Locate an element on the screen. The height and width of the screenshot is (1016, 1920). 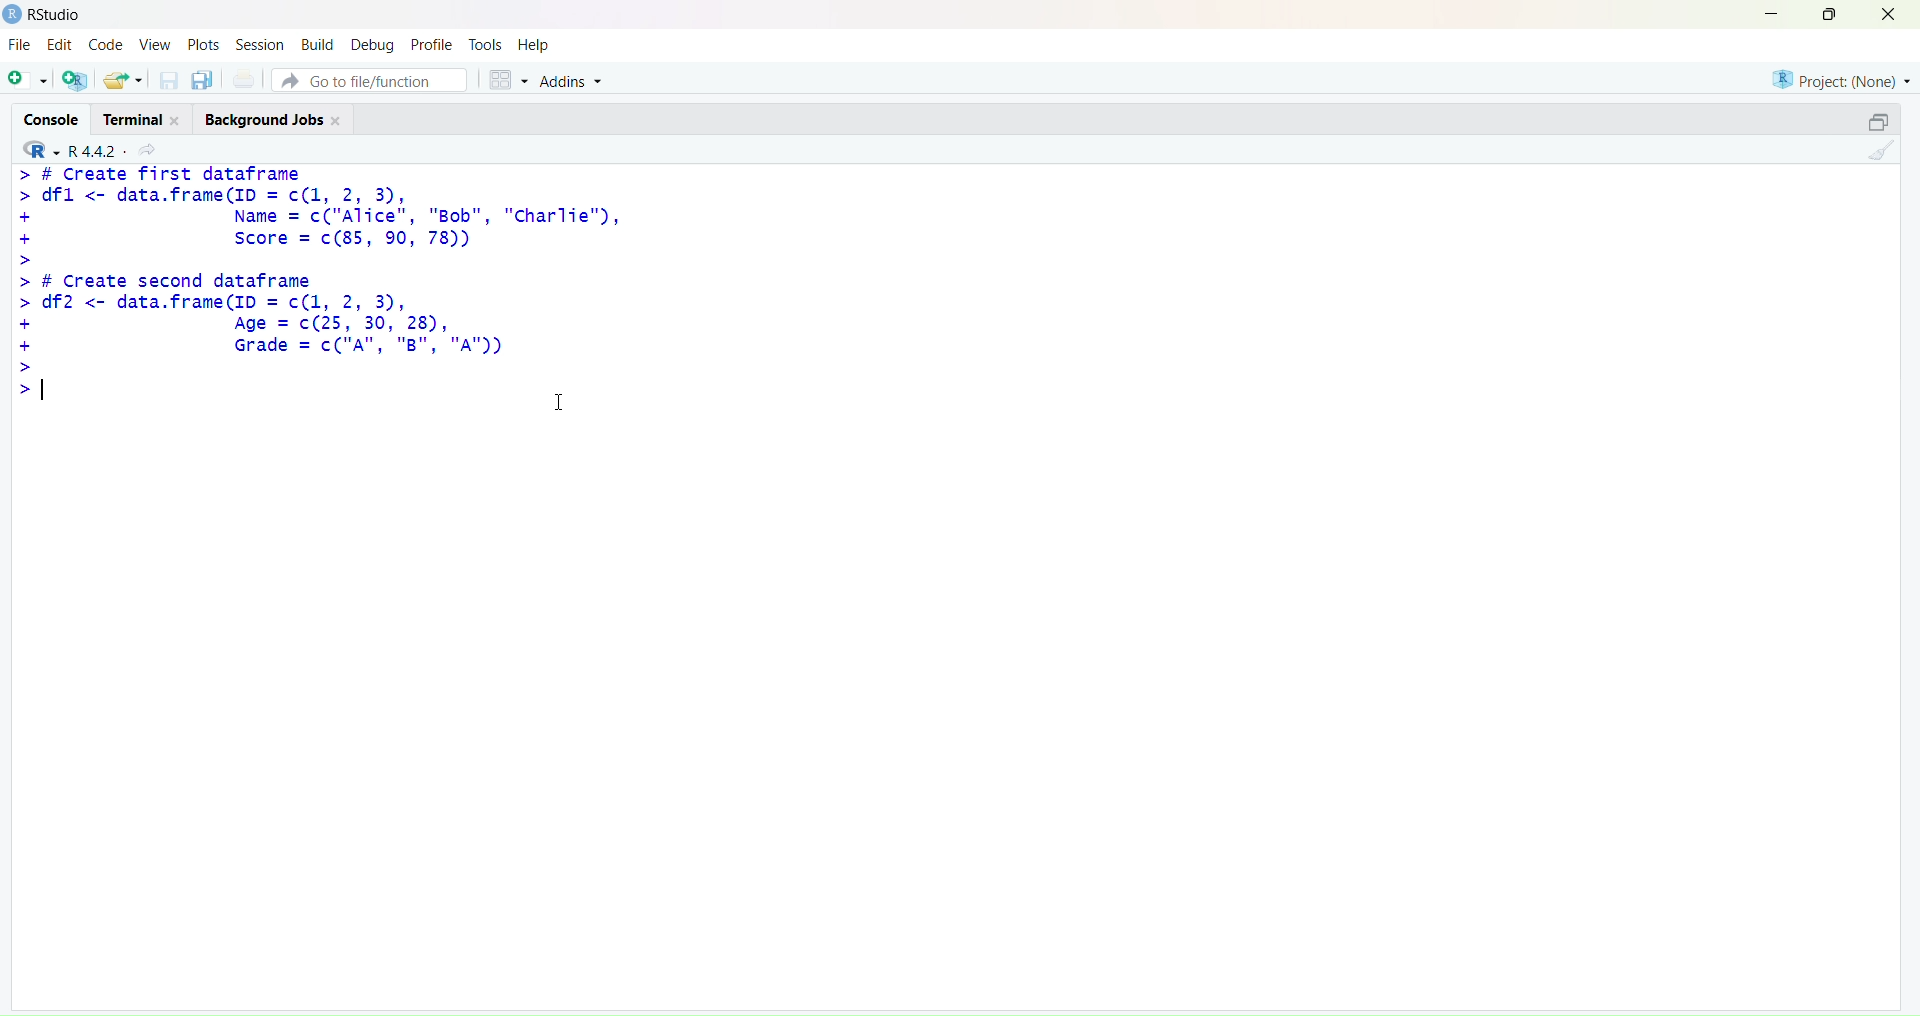
maximize is located at coordinates (1878, 119).